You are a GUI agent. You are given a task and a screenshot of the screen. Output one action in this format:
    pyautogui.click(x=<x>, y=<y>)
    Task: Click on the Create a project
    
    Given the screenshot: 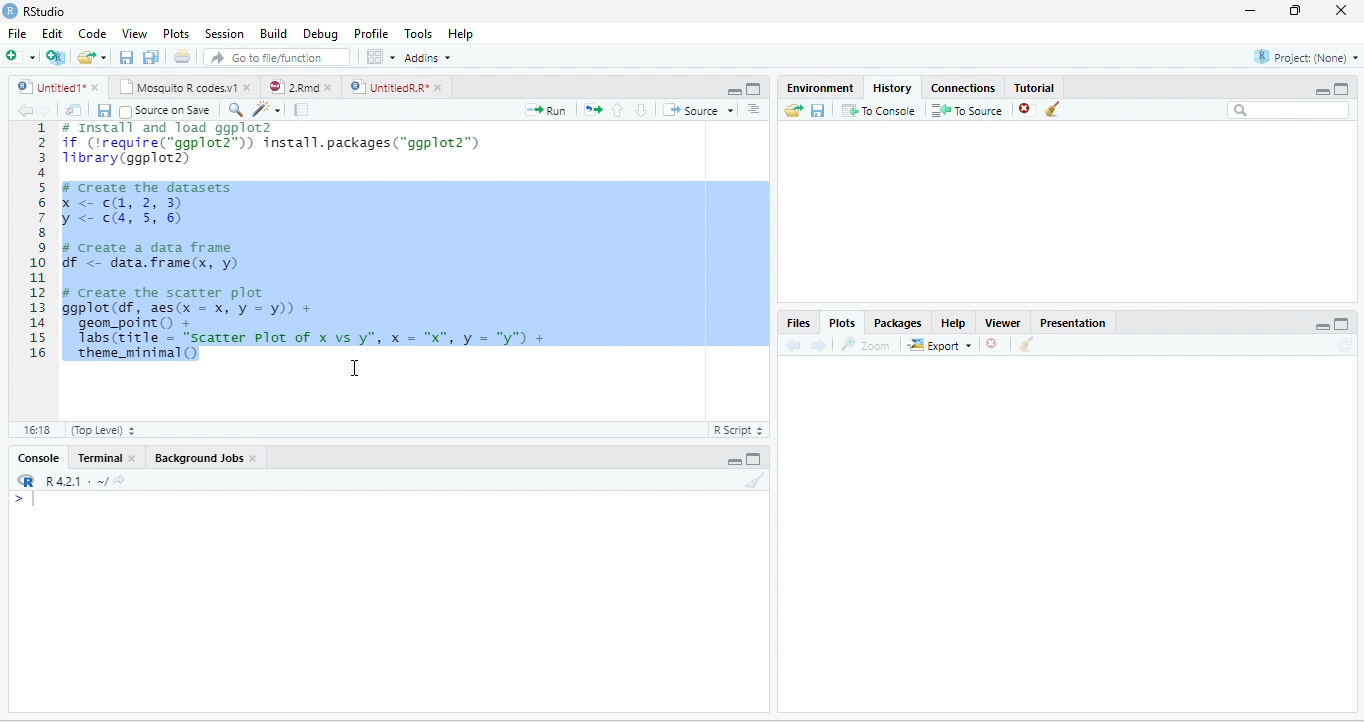 What is the action you would take?
    pyautogui.click(x=57, y=55)
    